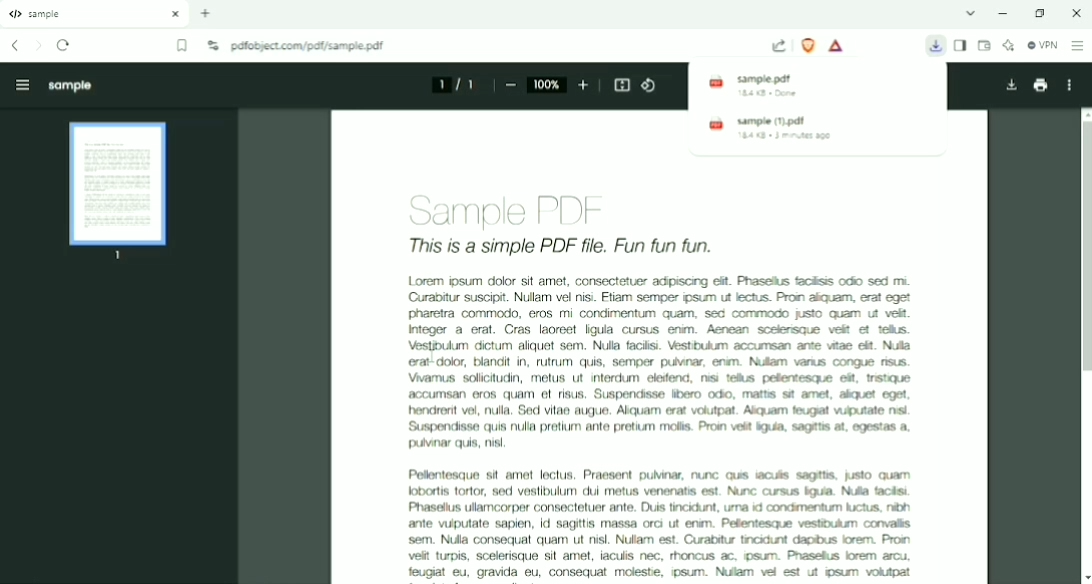 The width and height of the screenshot is (1092, 584). What do you see at coordinates (14, 46) in the screenshot?
I see `Click to go back, hold to see history` at bounding box center [14, 46].